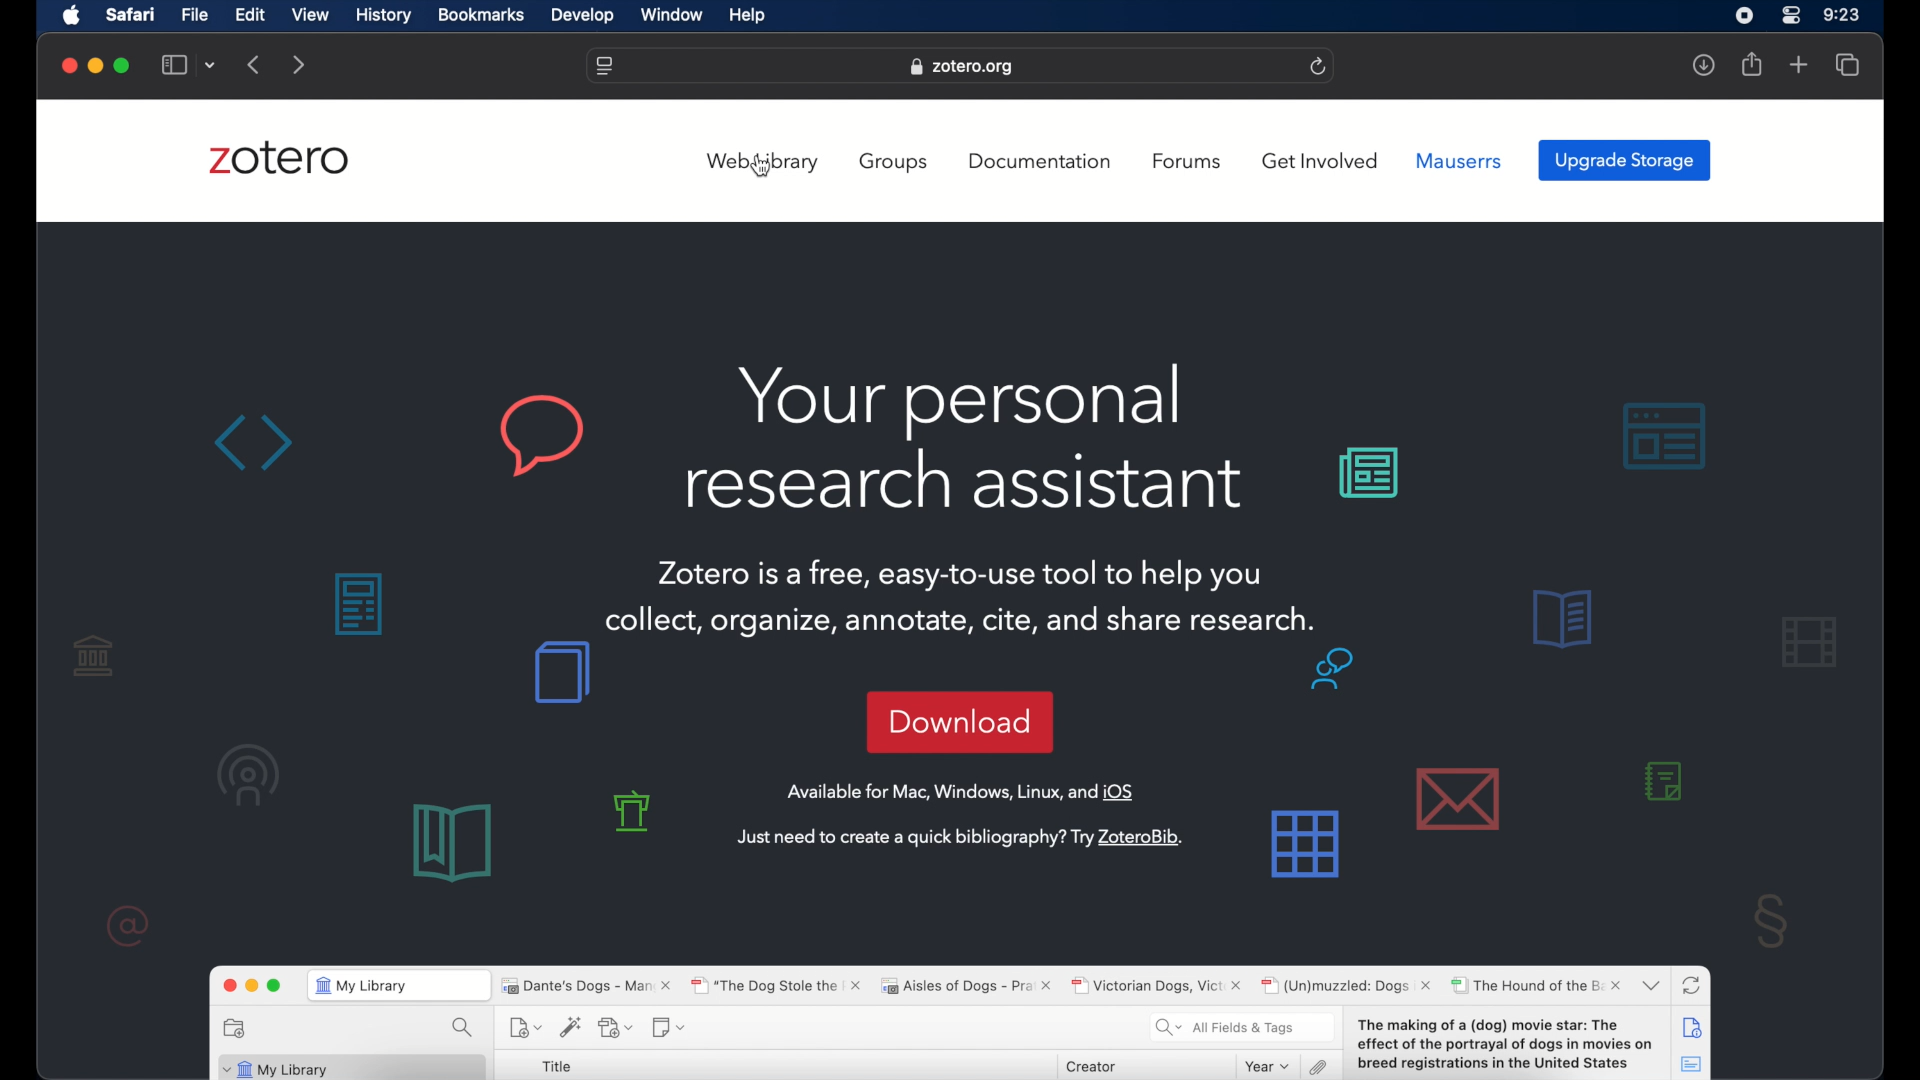 The image size is (1920, 1080). What do you see at coordinates (1040, 161) in the screenshot?
I see `documentation` at bounding box center [1040, 161].